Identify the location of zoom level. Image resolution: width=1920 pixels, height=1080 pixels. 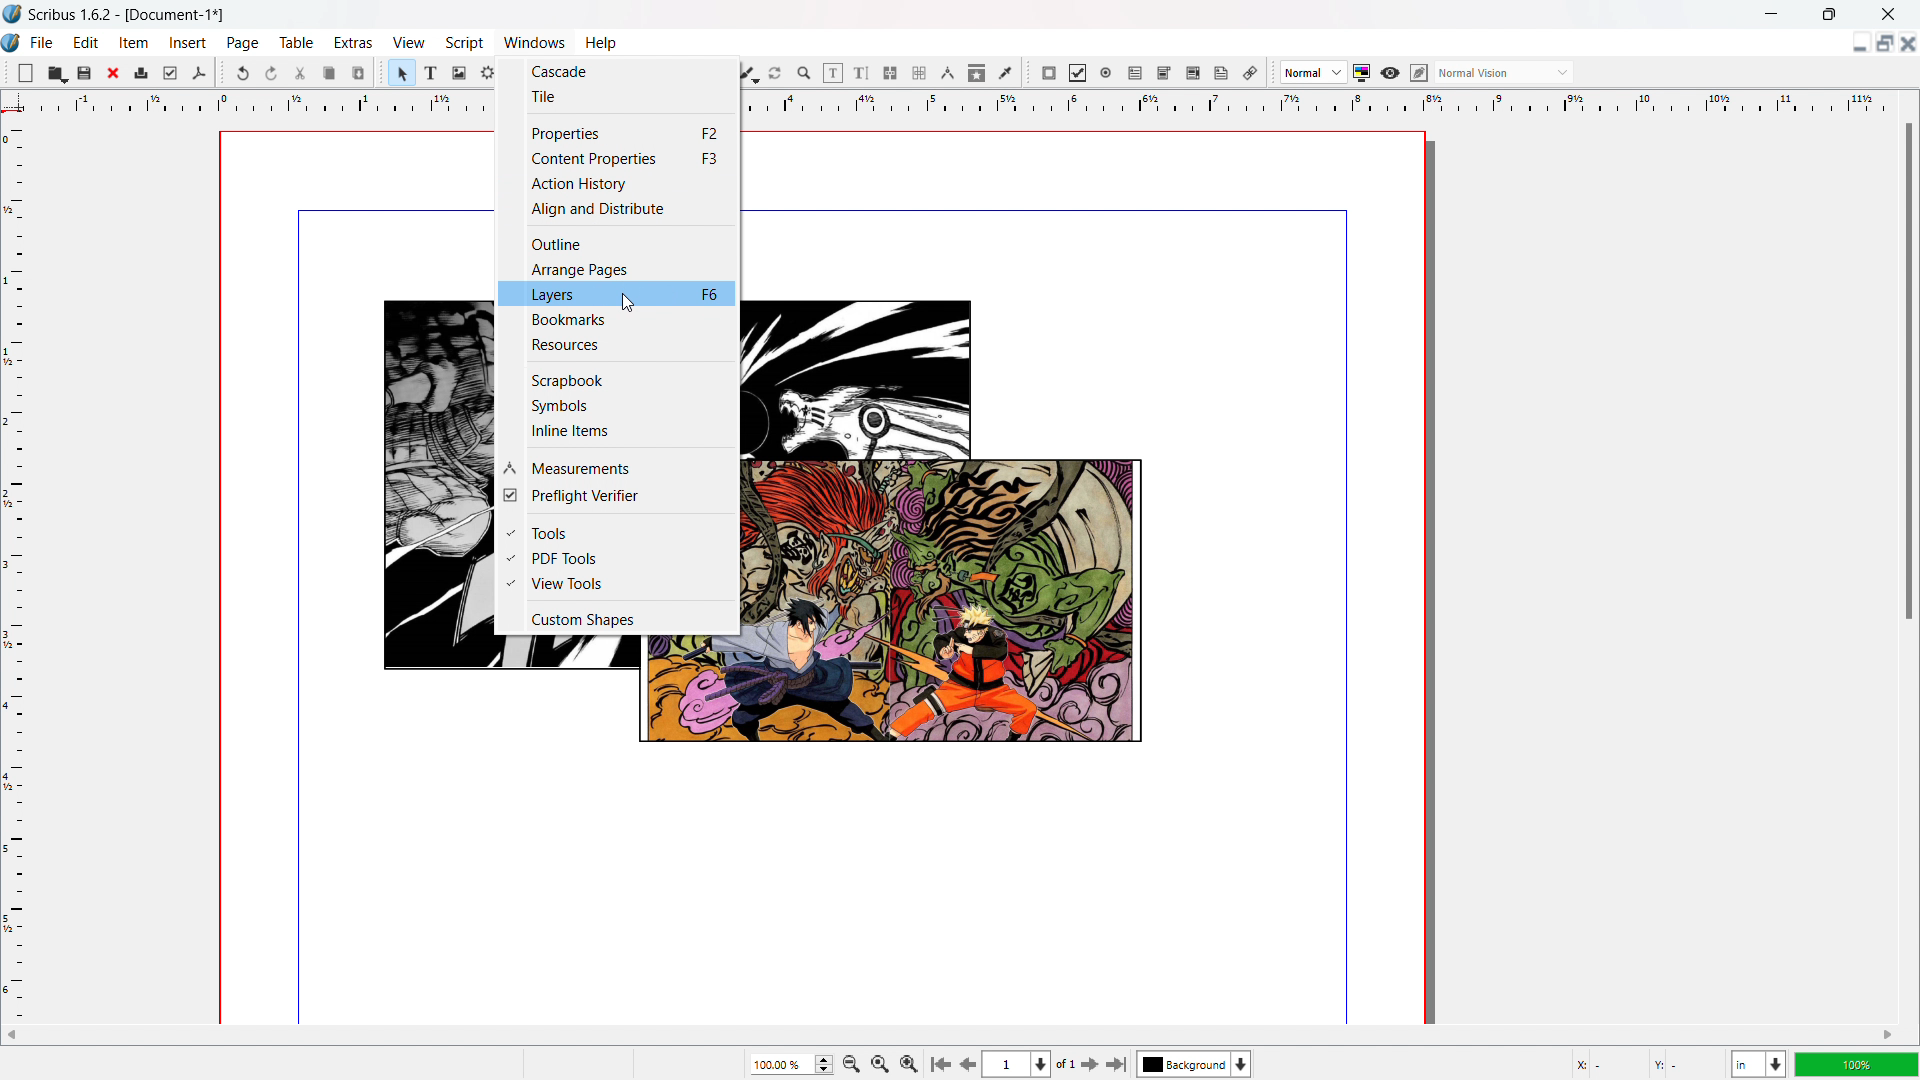
(1858, 1064).